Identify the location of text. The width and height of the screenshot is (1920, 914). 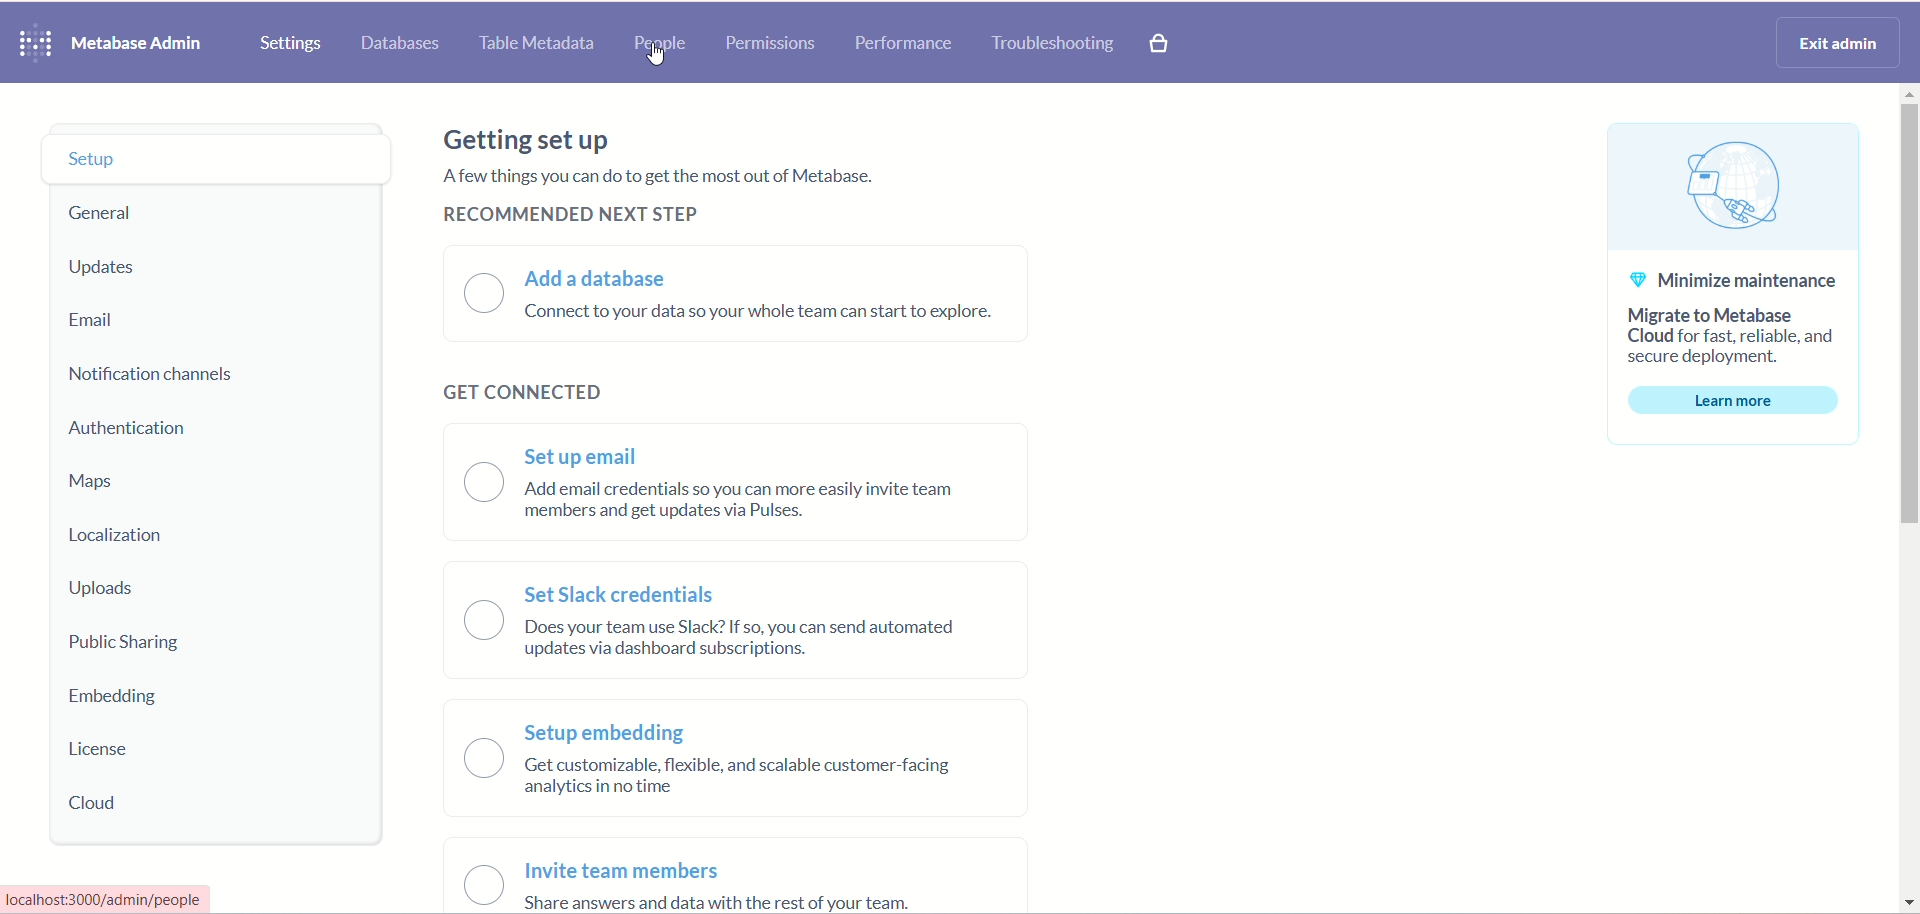
(752, 639).